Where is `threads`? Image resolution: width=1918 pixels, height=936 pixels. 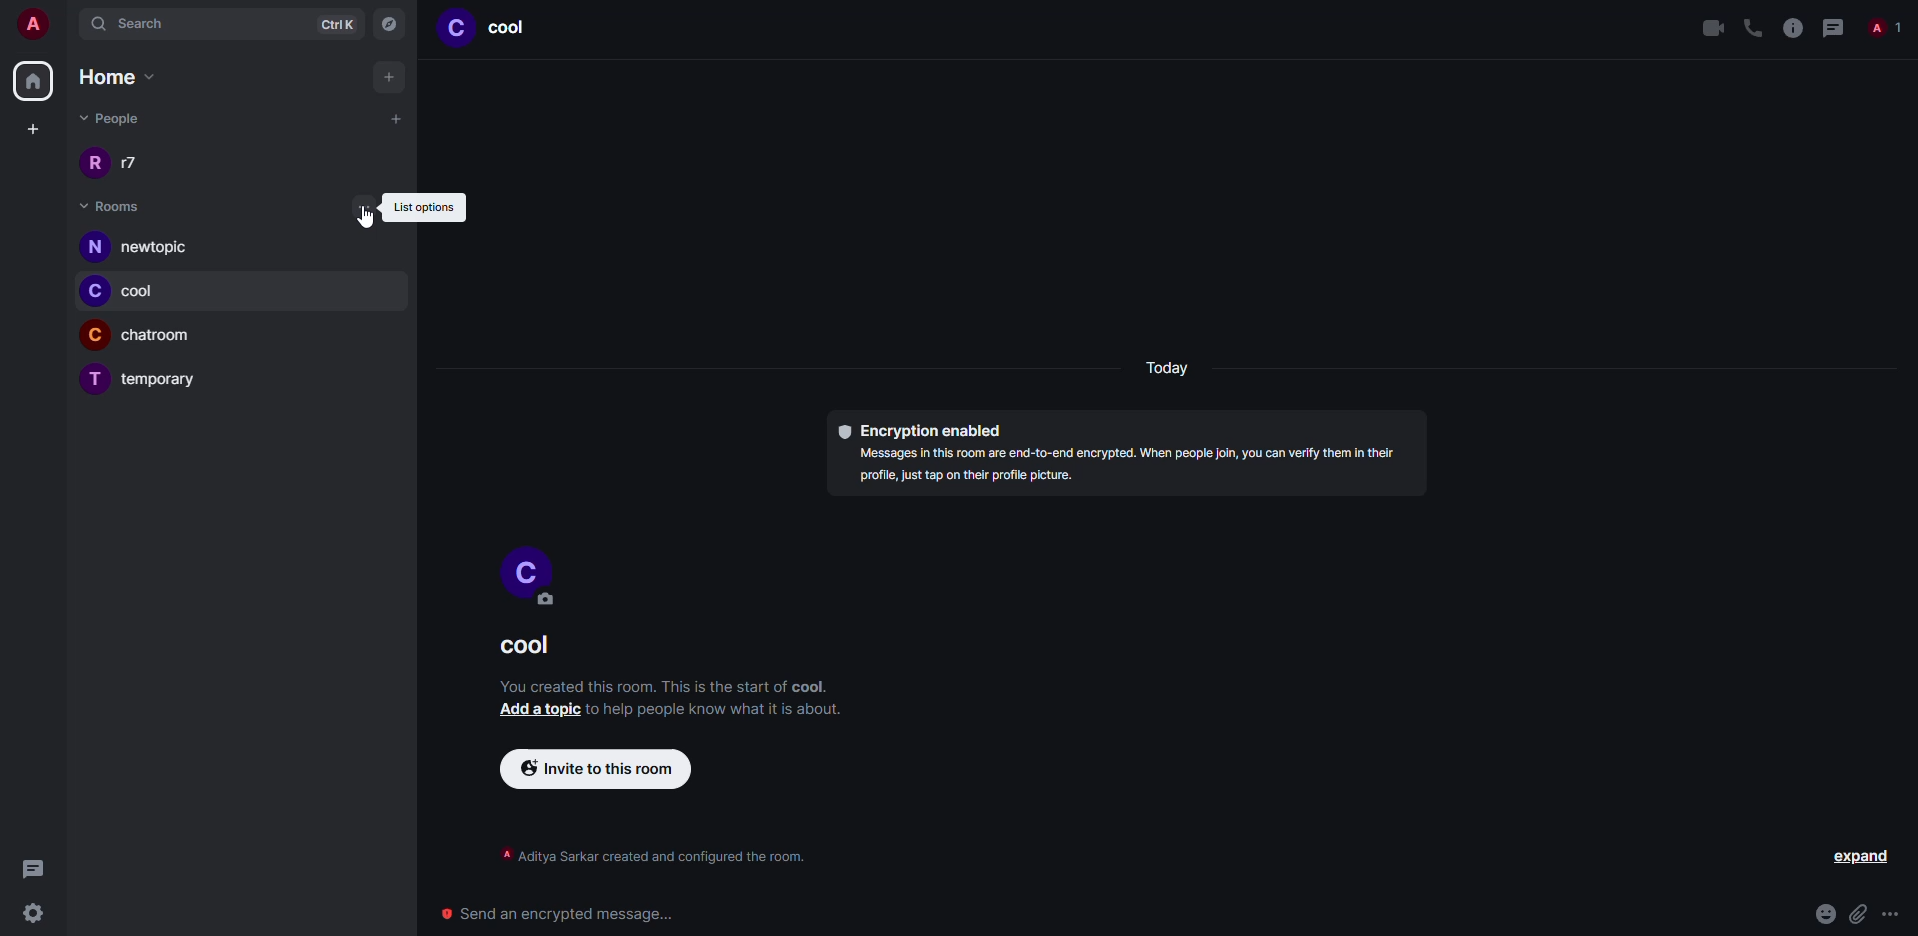 threads is located at coordinates (1831, 27).